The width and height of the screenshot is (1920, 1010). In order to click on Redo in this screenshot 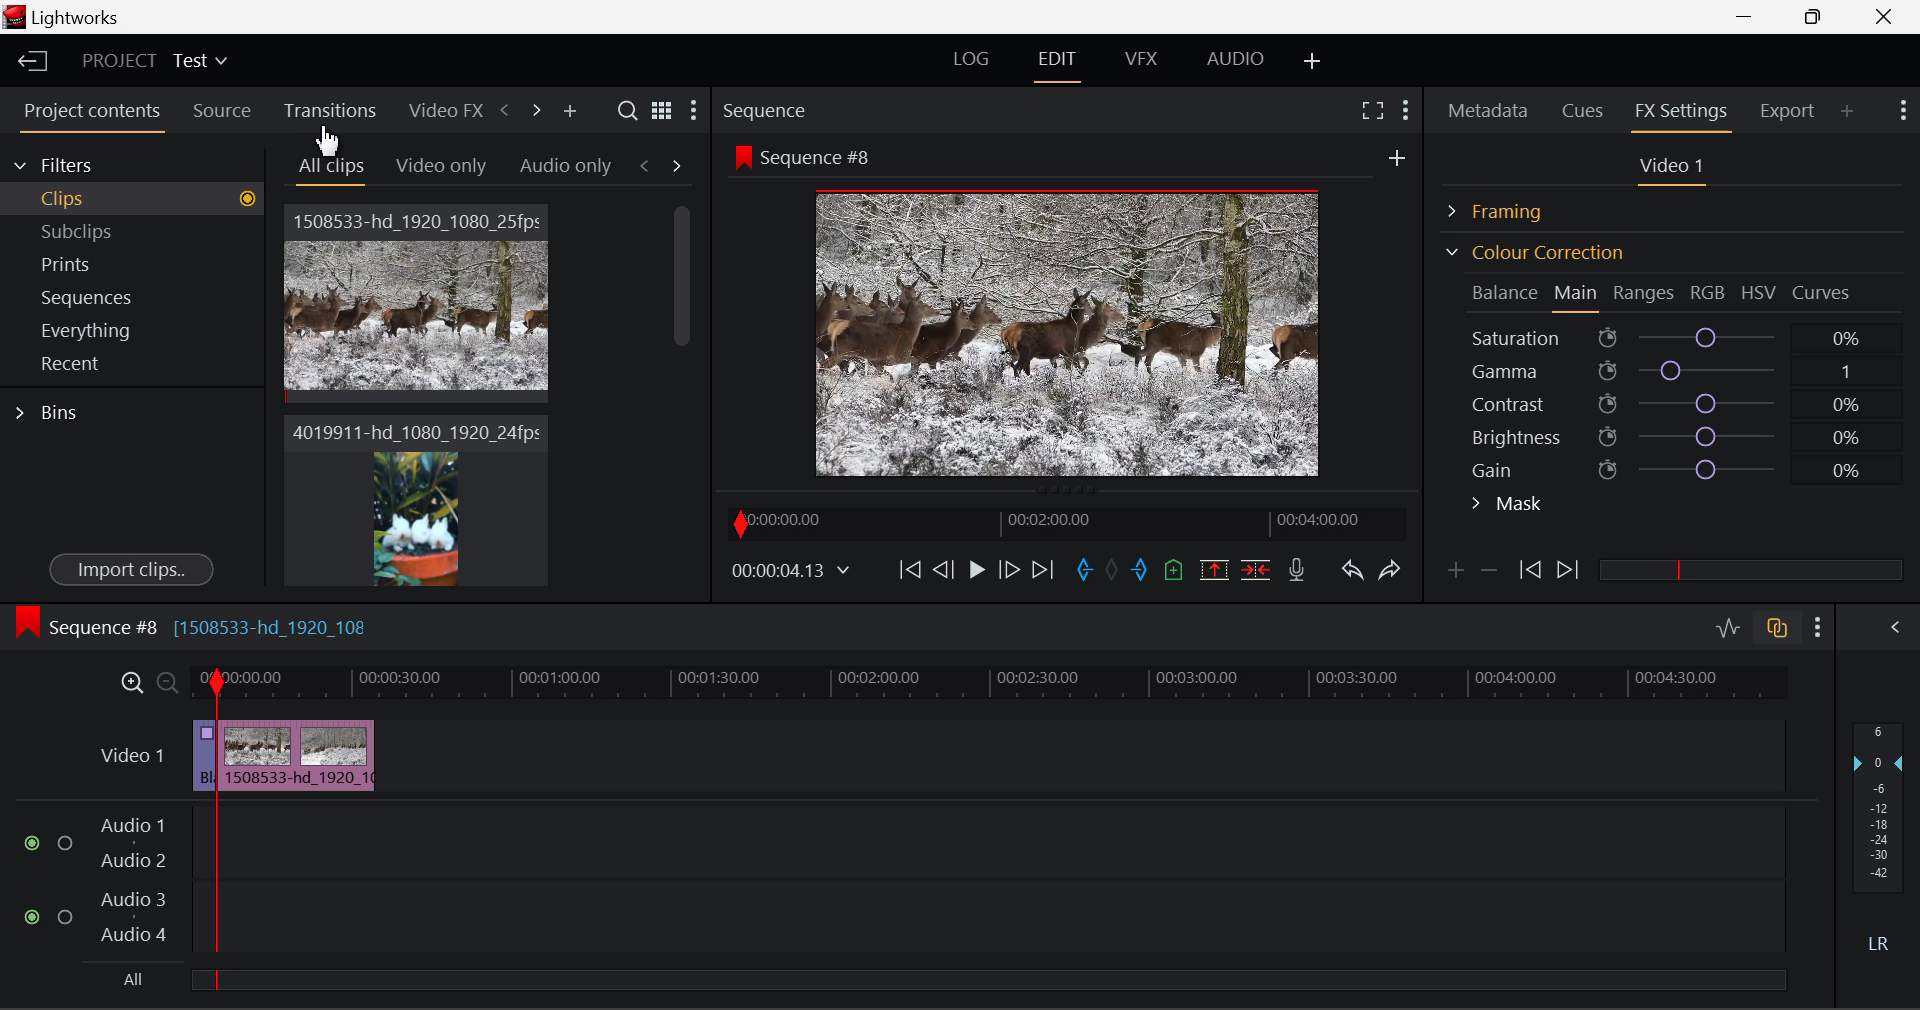, I will do `click(1390, 569)`.